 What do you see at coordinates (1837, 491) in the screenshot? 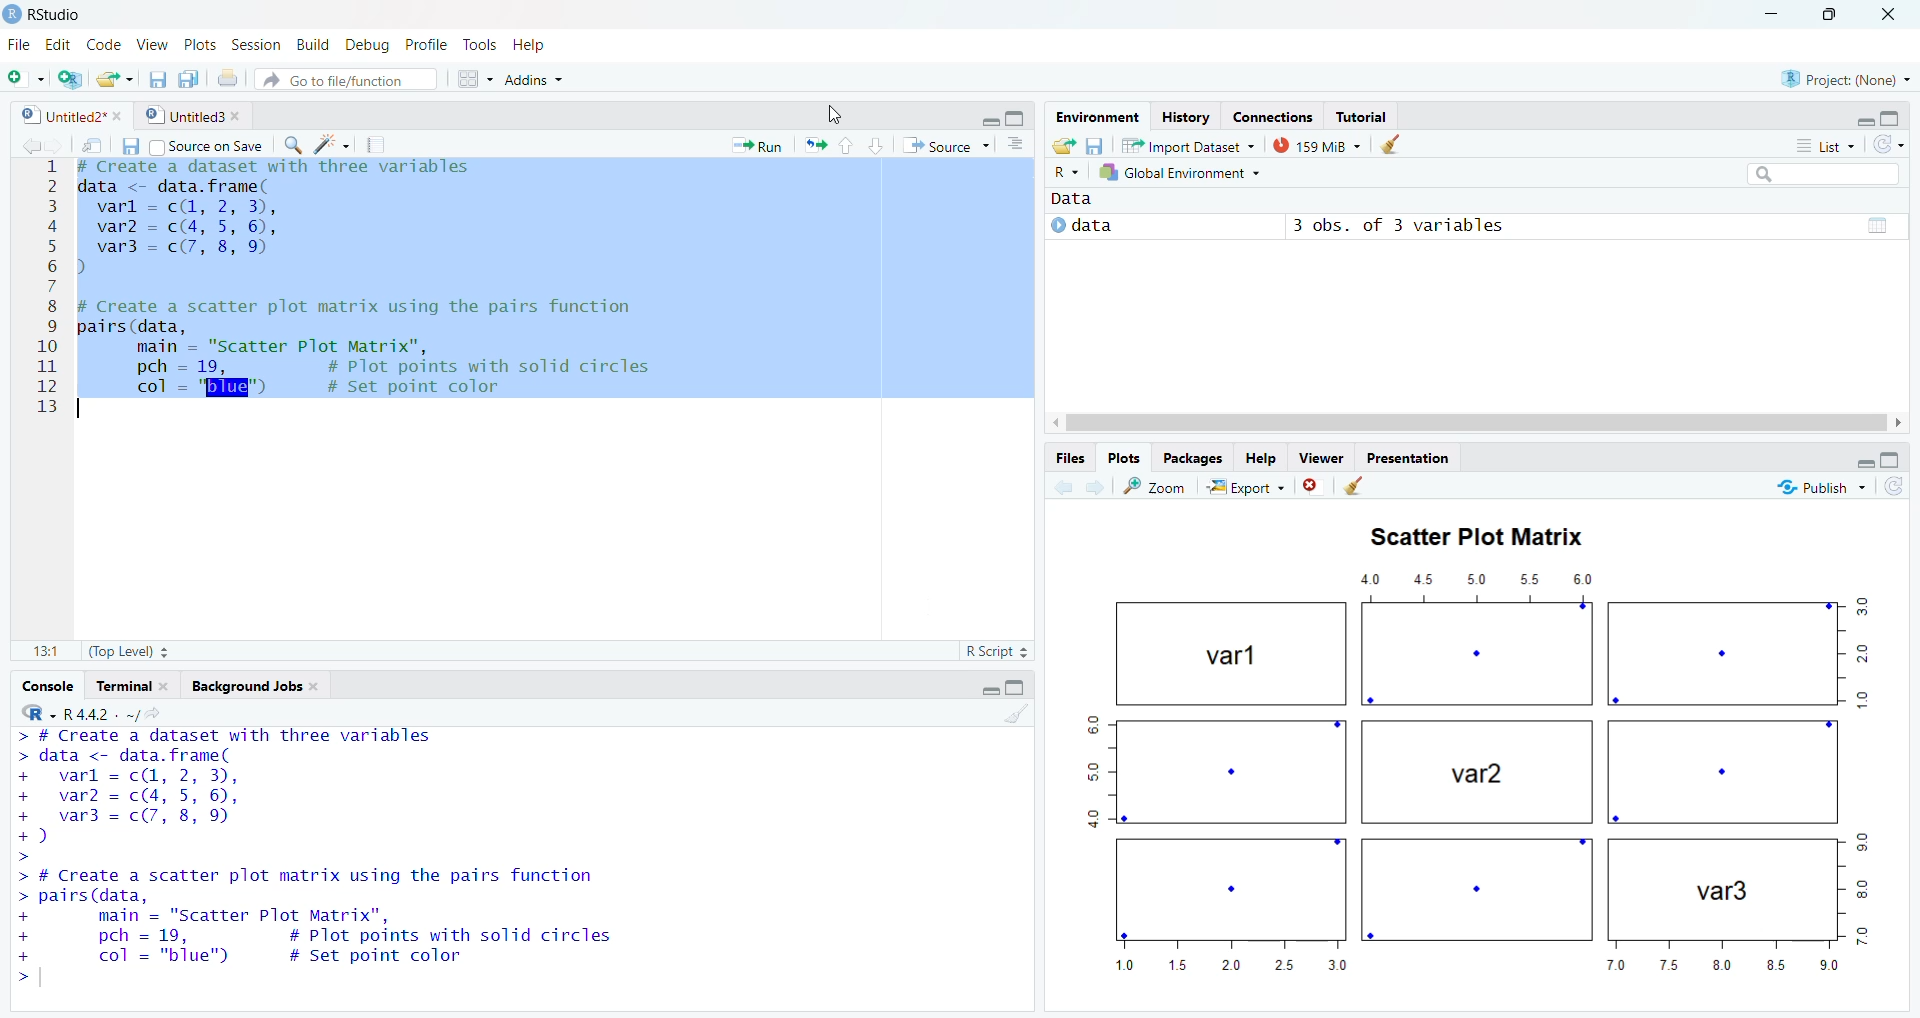
I see `publish` at bounding box center [1837, 491].